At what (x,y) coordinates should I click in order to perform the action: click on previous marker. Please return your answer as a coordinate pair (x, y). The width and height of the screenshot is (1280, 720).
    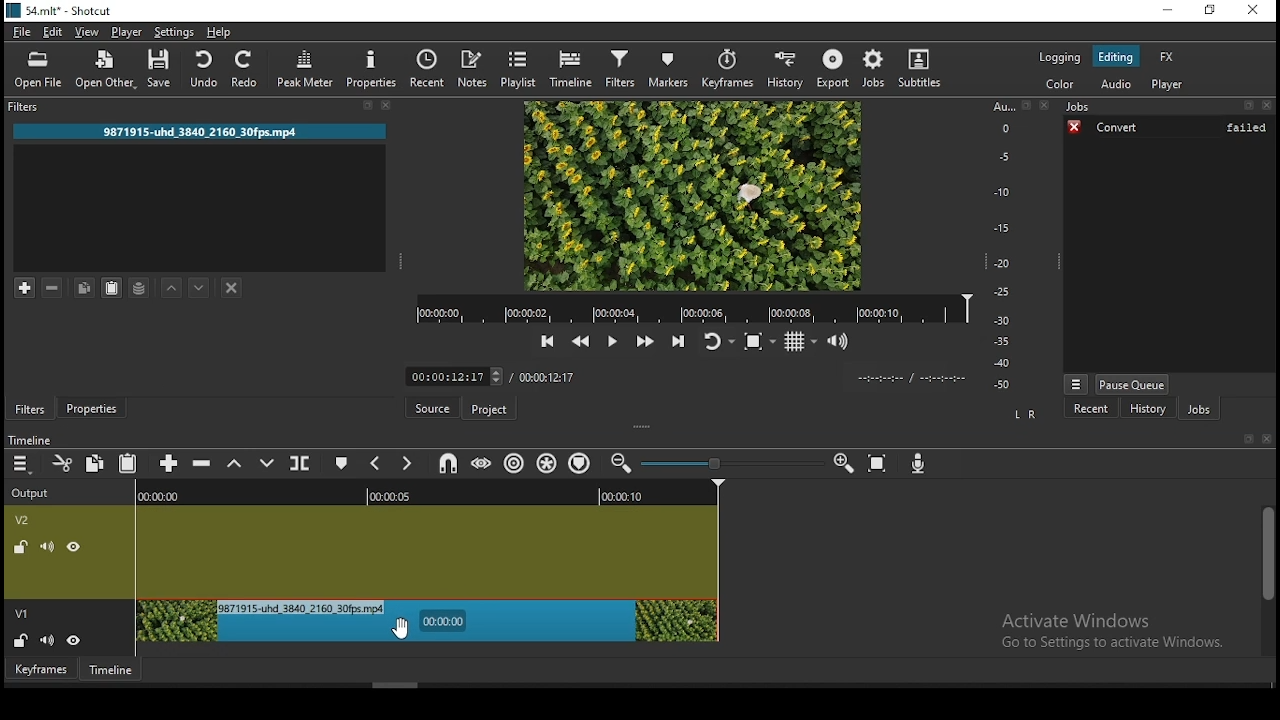
    Looking at the image, I should click on (376, 465).